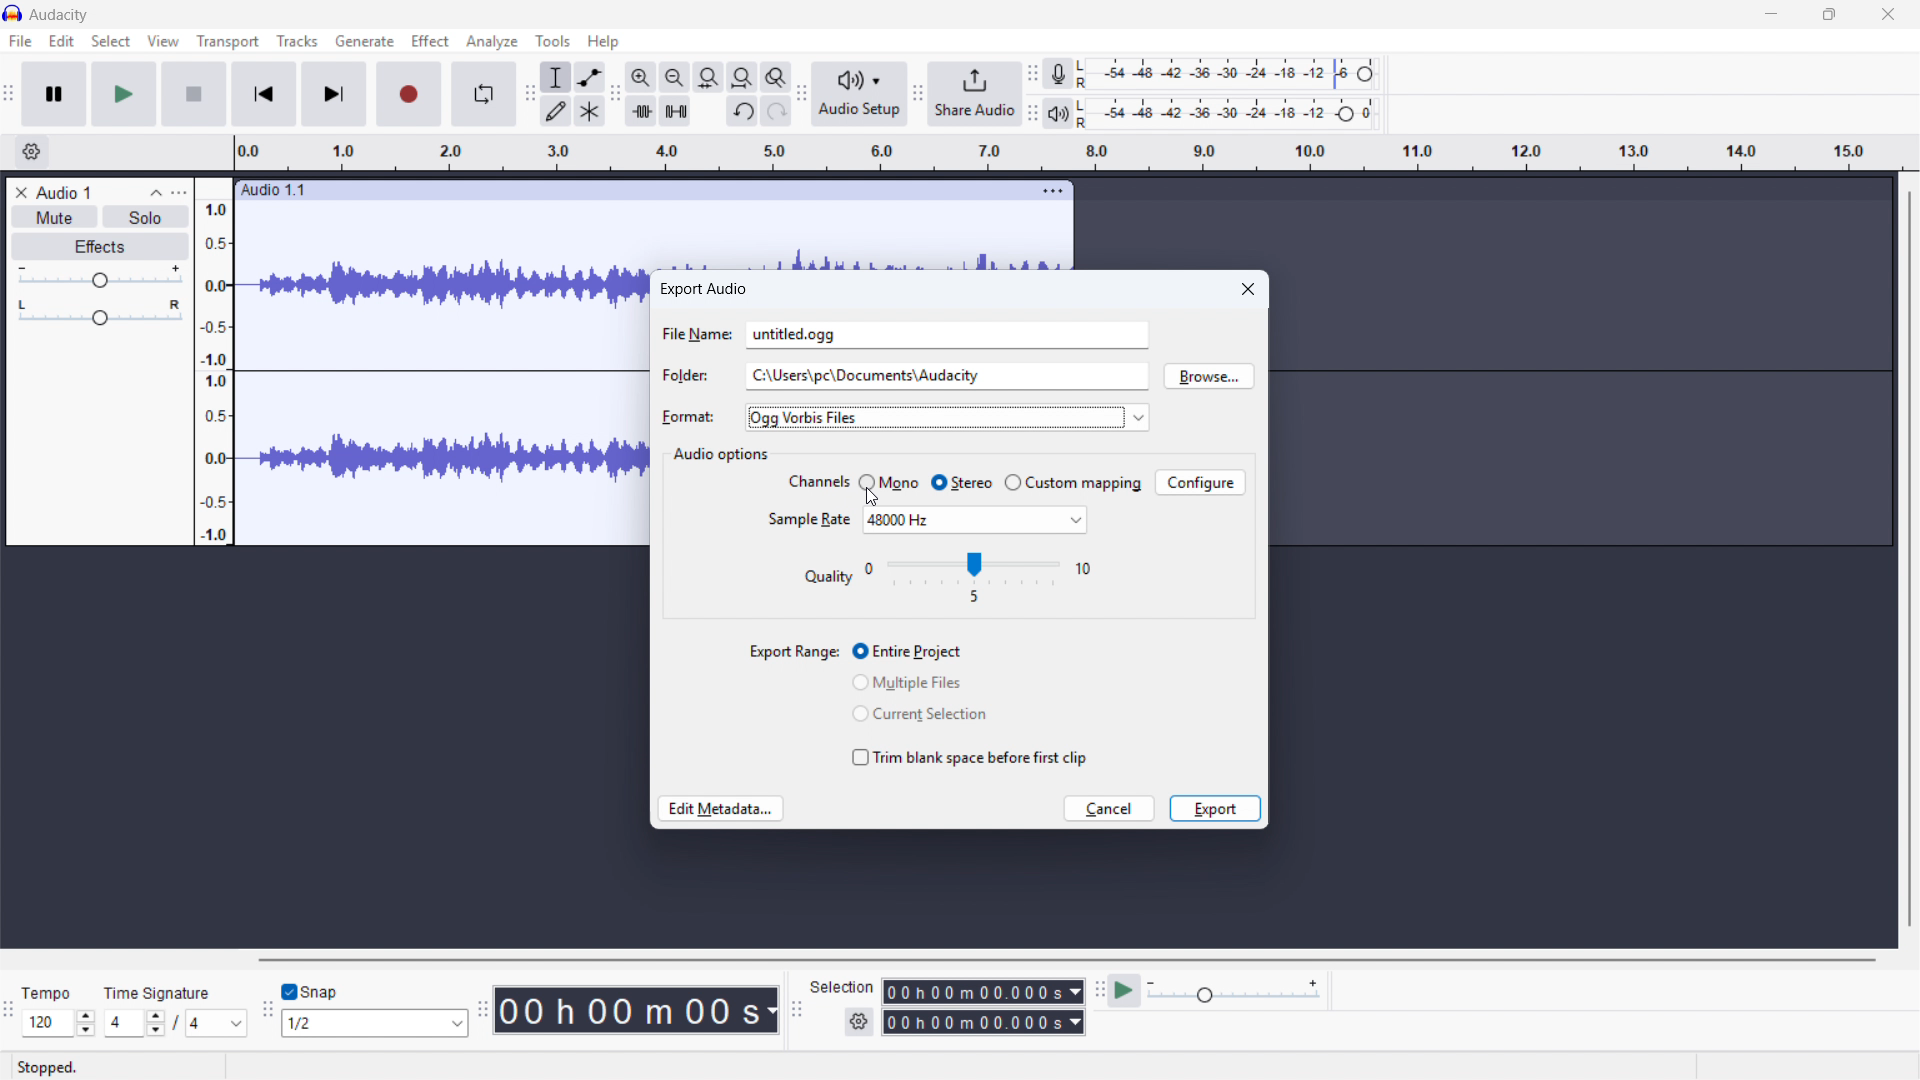 This screenshot has width=1920, height=1080. What do you see at coordinates (776, 77) in the screenshot?
I see `Toggle zoom ` at bounding box center [776, 77].